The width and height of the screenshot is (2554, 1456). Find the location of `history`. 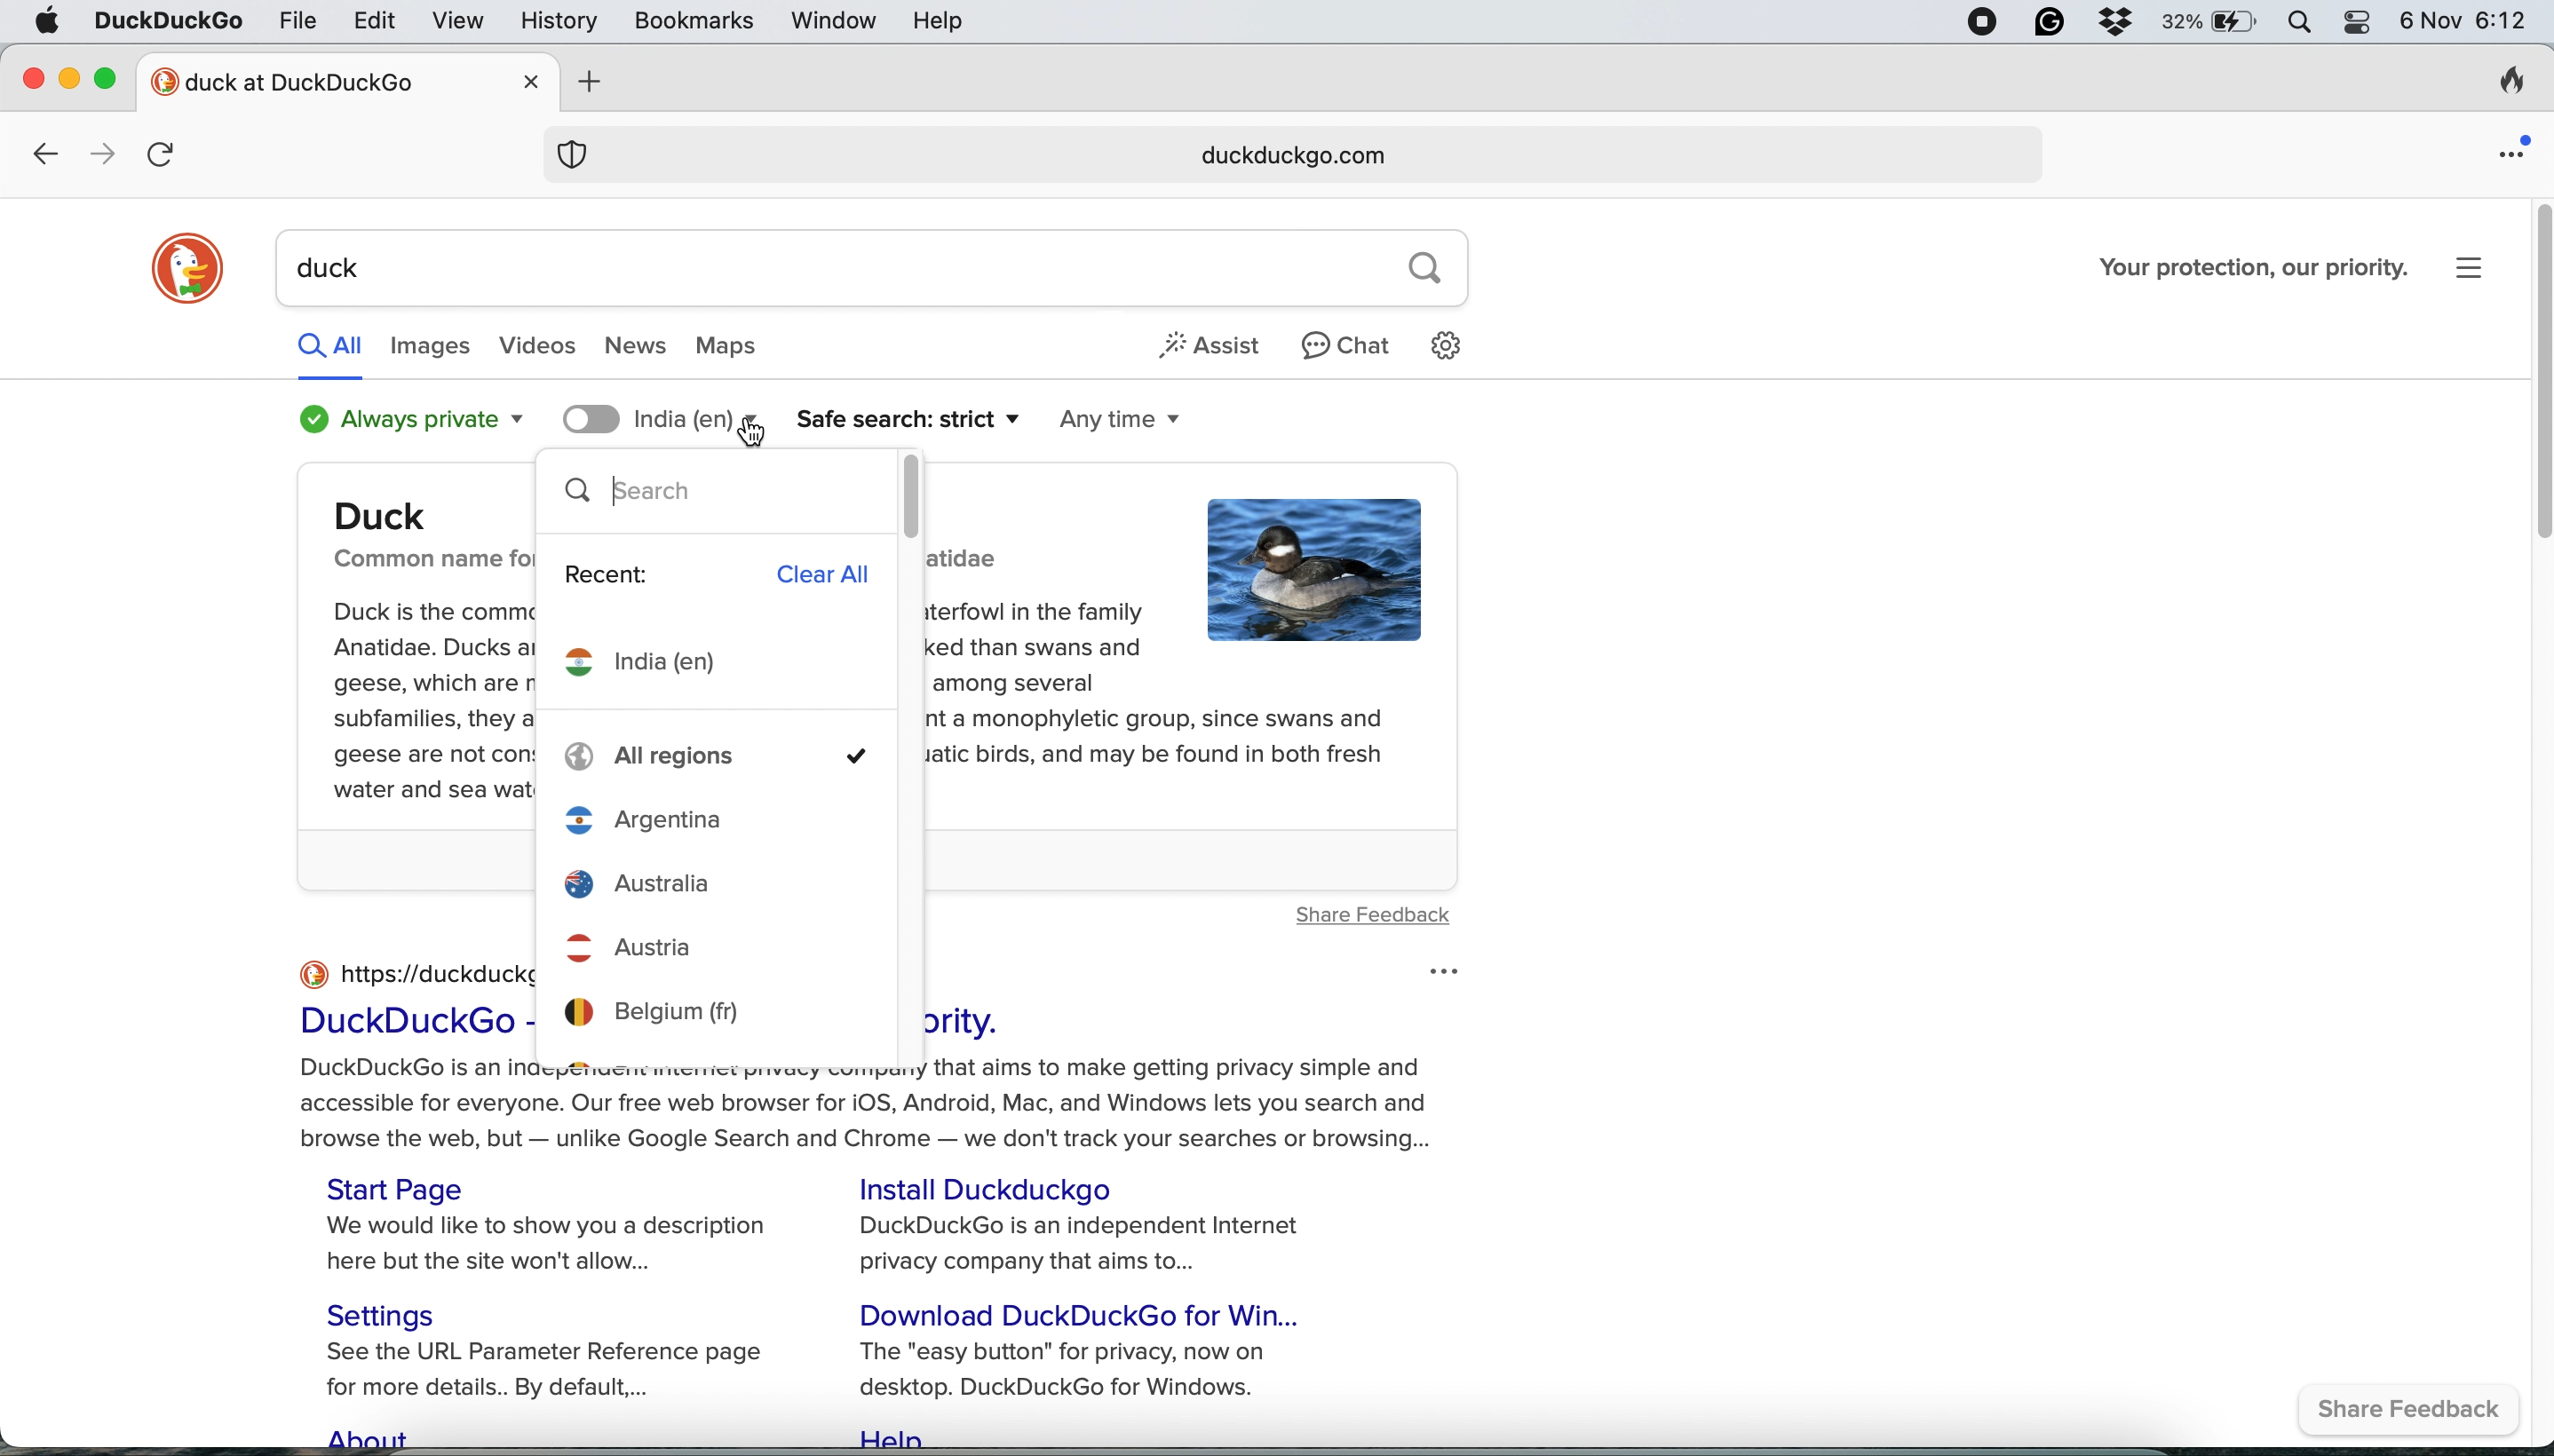

history is located at coordinates (556, 21).